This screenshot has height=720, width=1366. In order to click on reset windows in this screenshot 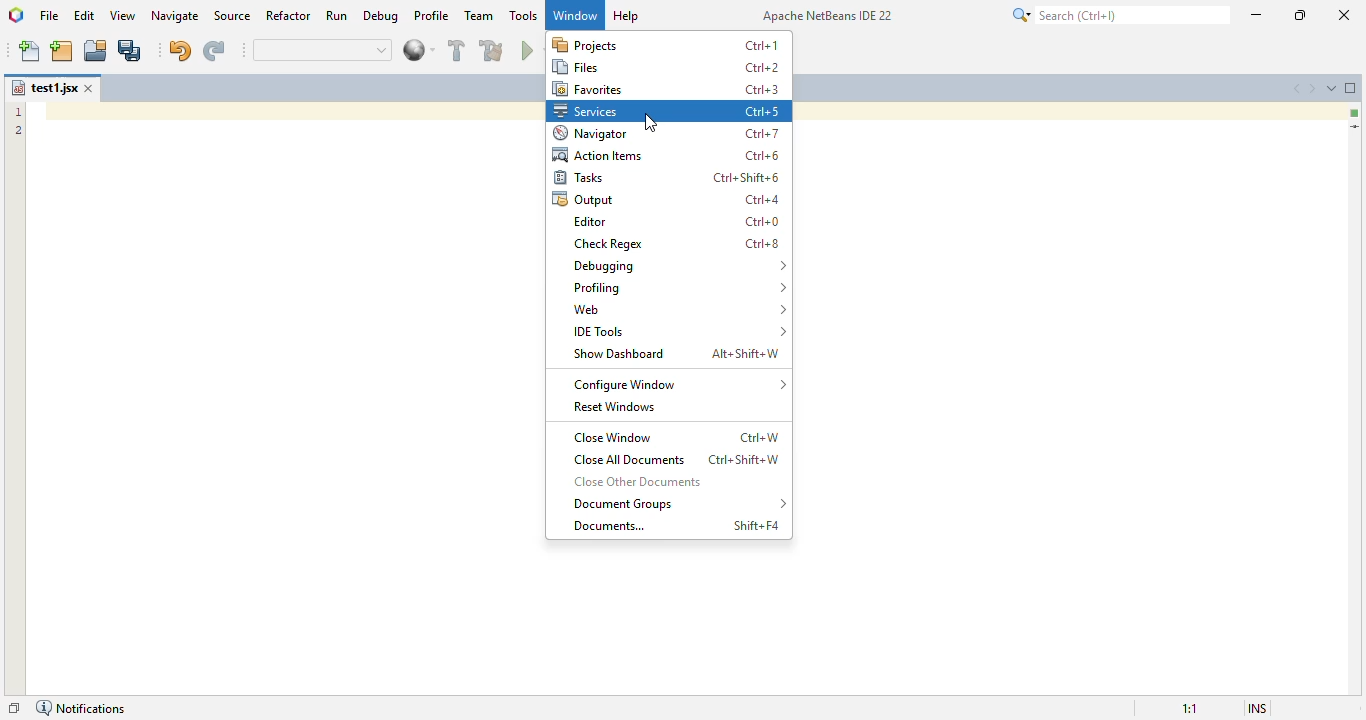, I will do `click(616, 406)`.